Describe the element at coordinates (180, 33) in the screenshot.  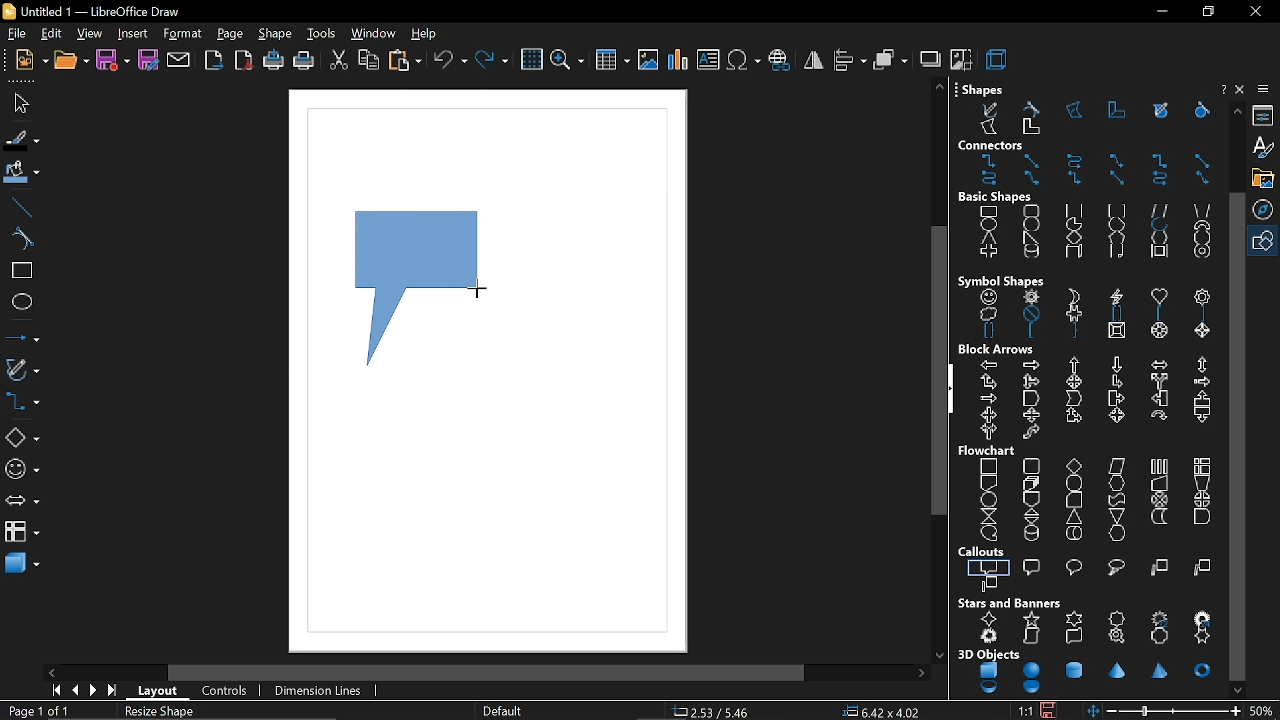
I see `format` at that location.